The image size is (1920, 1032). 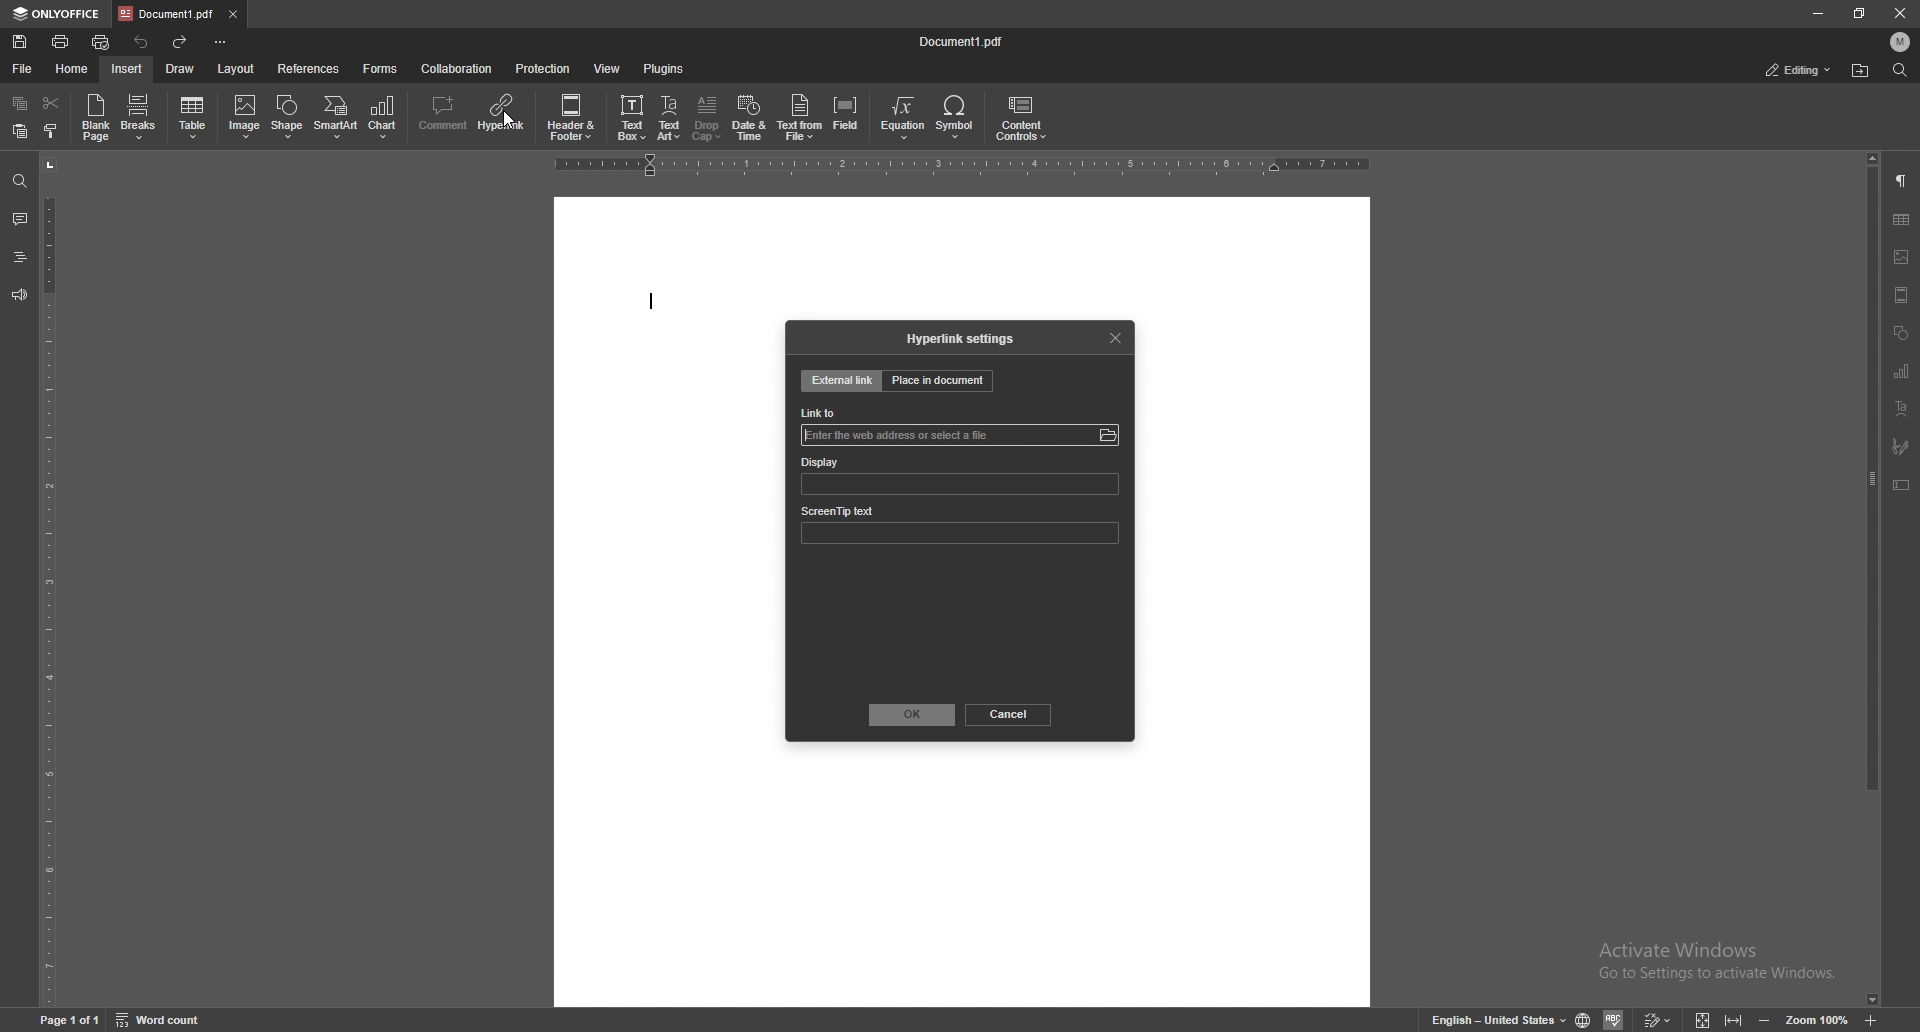 What do you see at coordinates (846, 117) in the screenshot?
I see `field` at bounding box center [846, 117].